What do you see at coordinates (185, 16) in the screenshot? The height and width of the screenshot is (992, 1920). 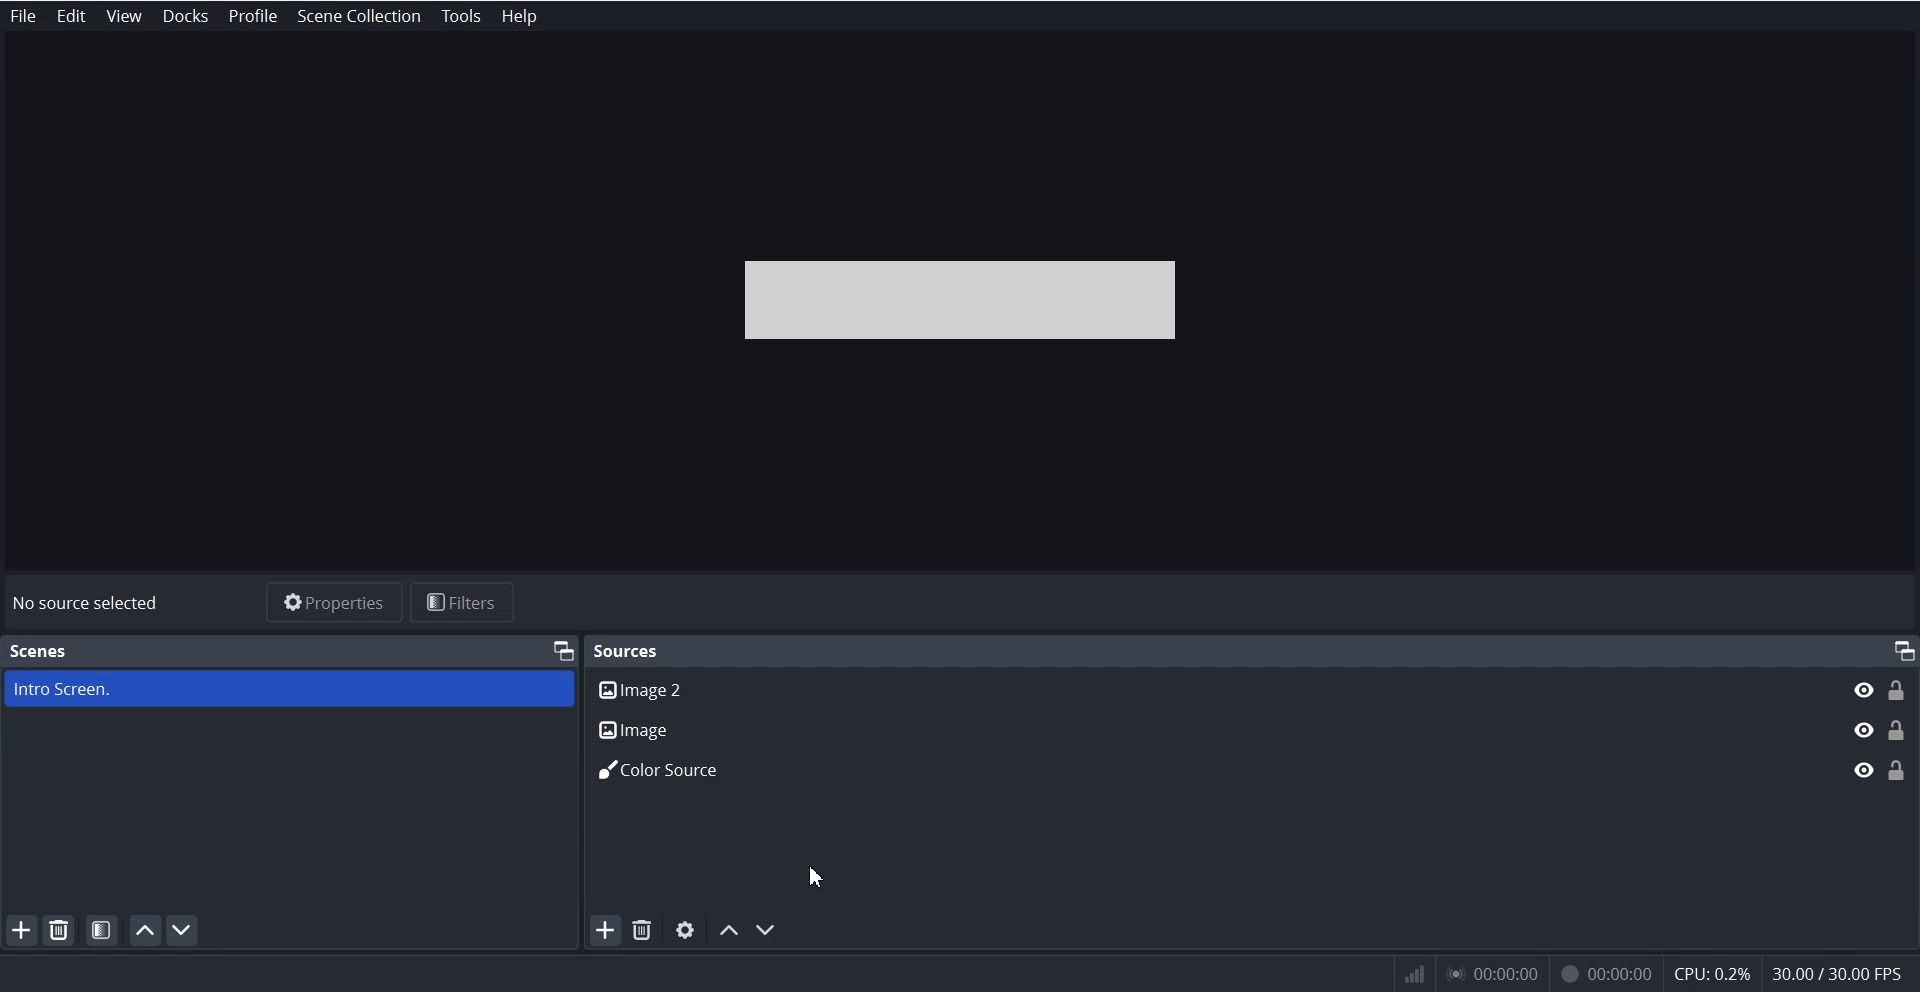 I see `Docks` at bounding box center [185, 16].